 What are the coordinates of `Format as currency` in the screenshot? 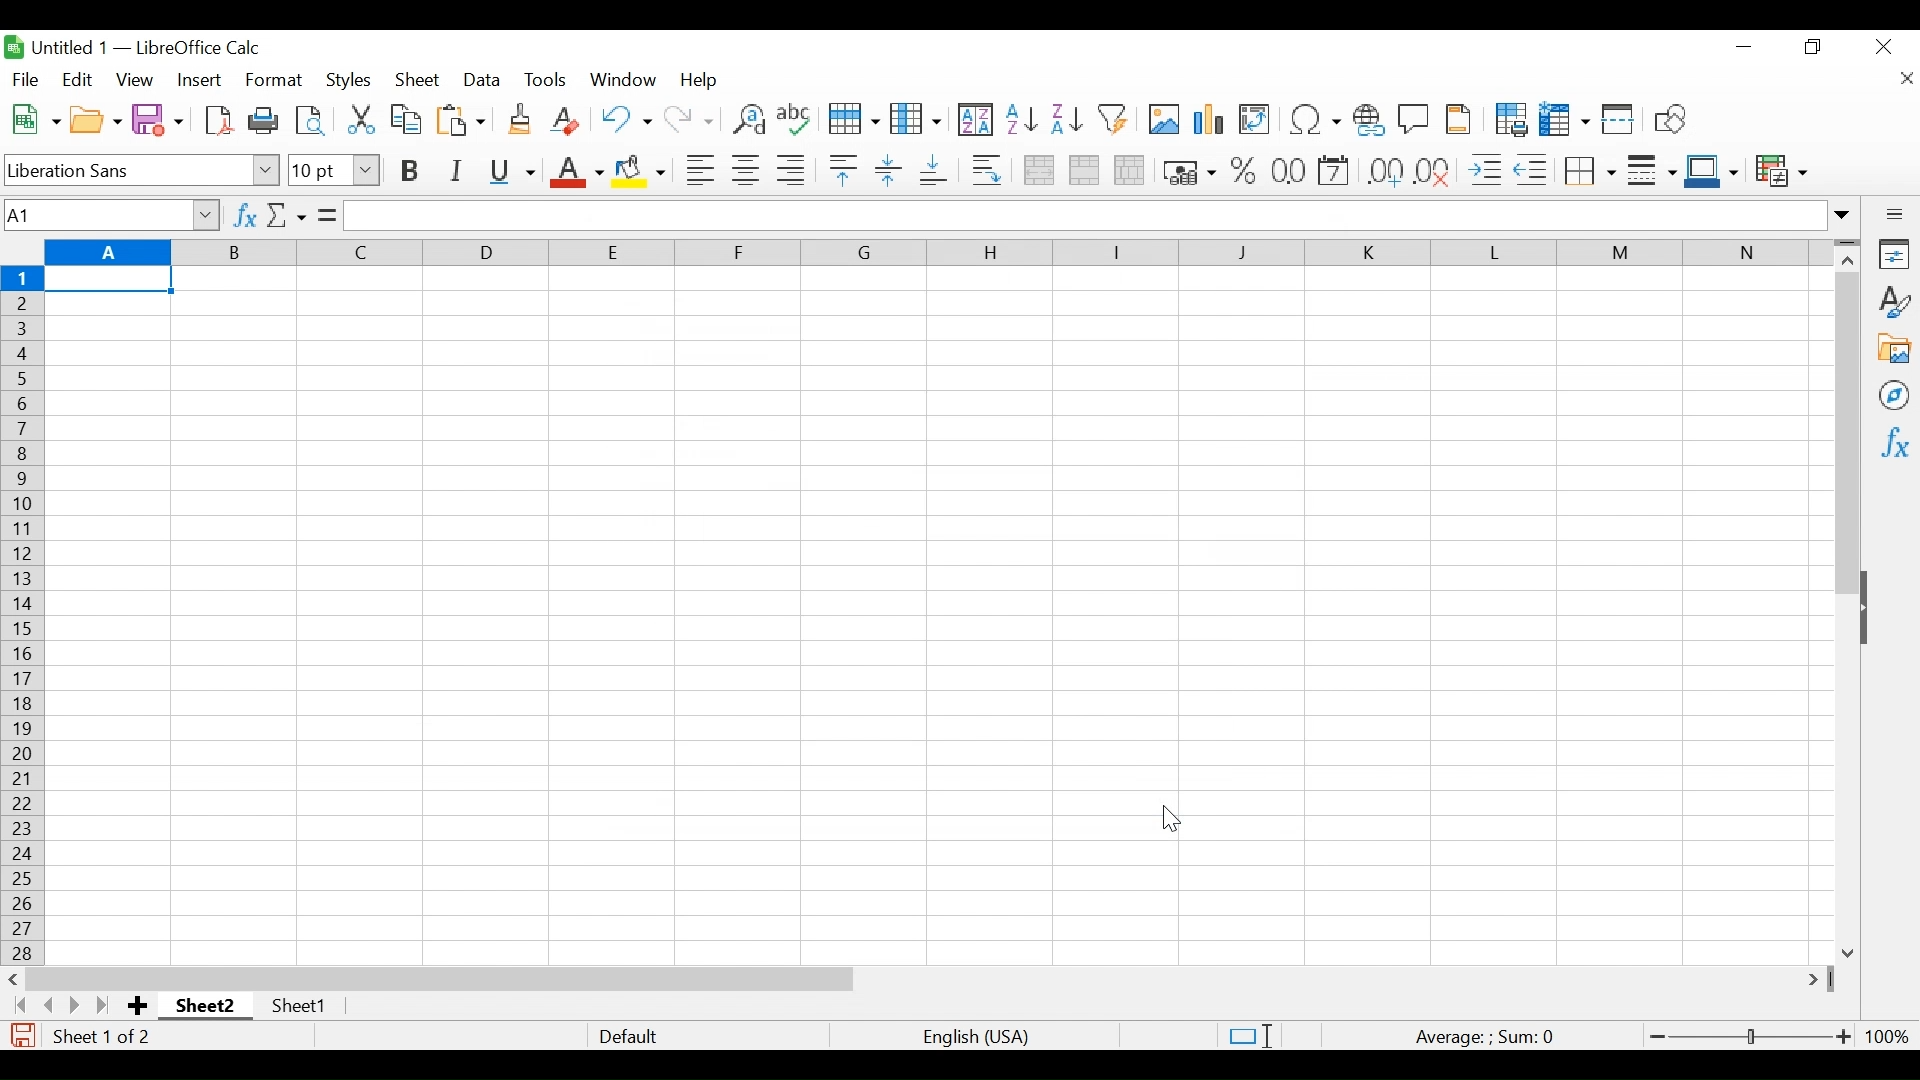 It's located at (1187, 172).